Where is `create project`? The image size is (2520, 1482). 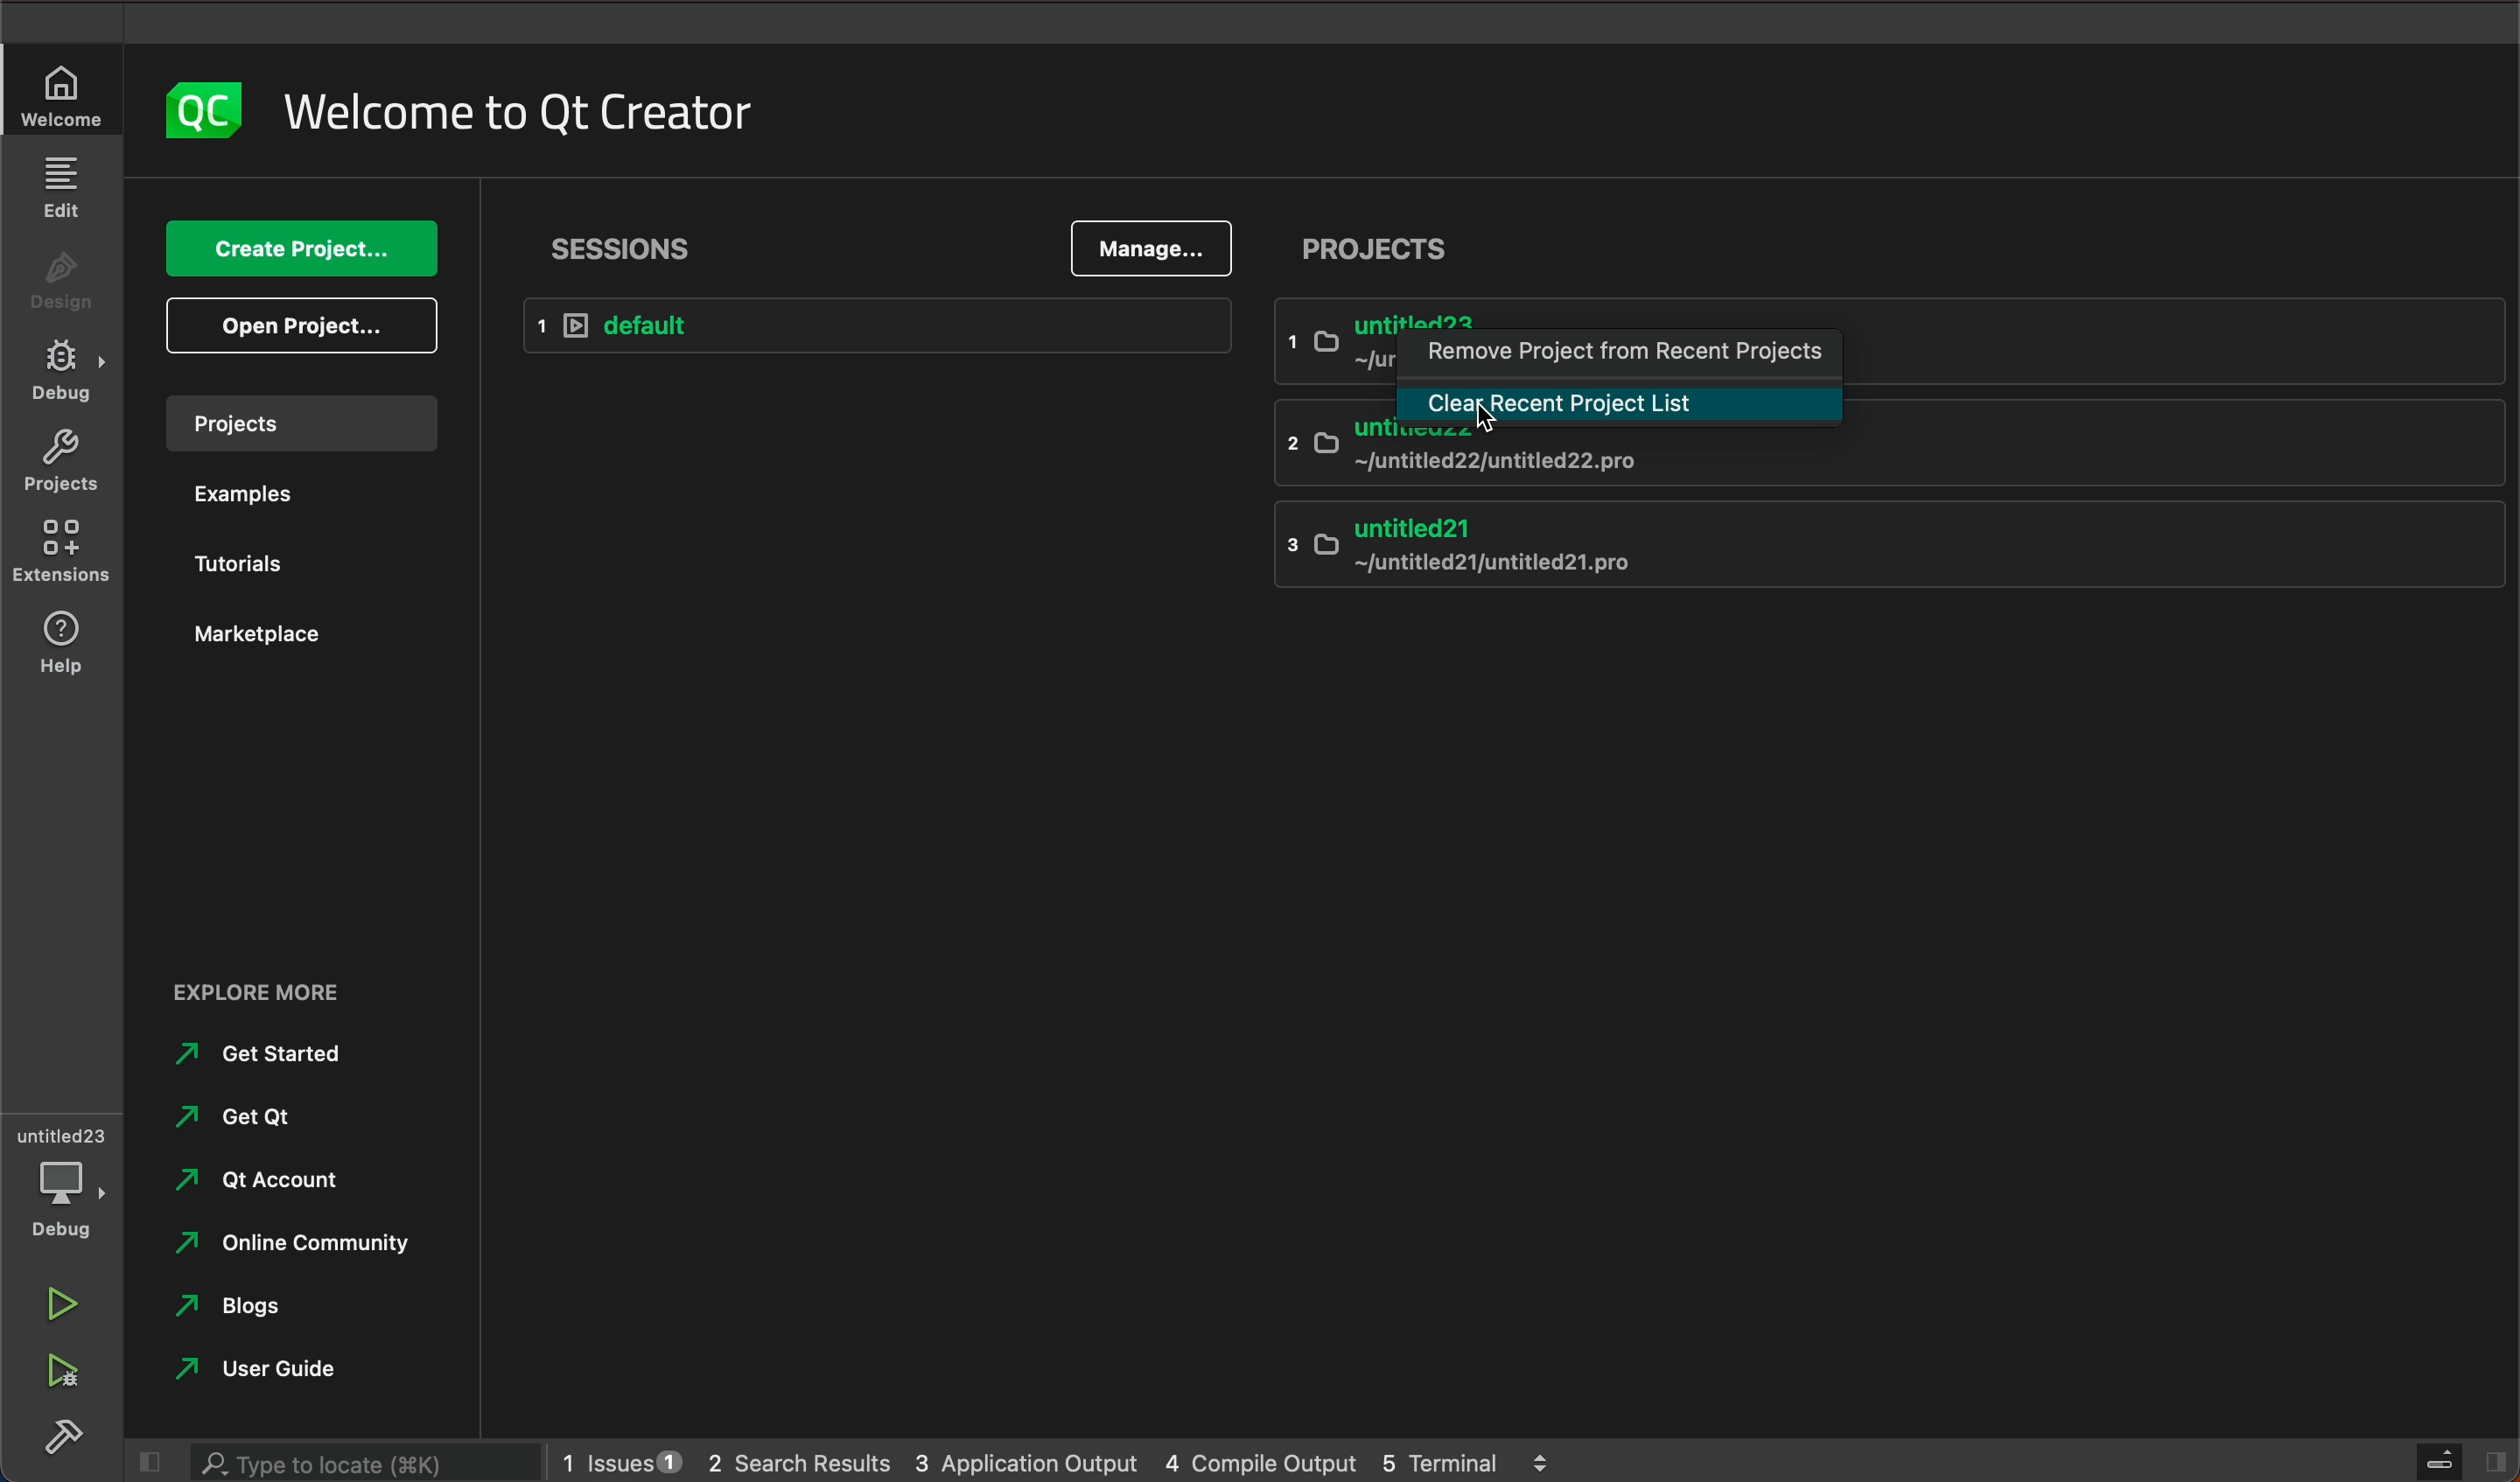
create project is located at coordinates (297, 249).